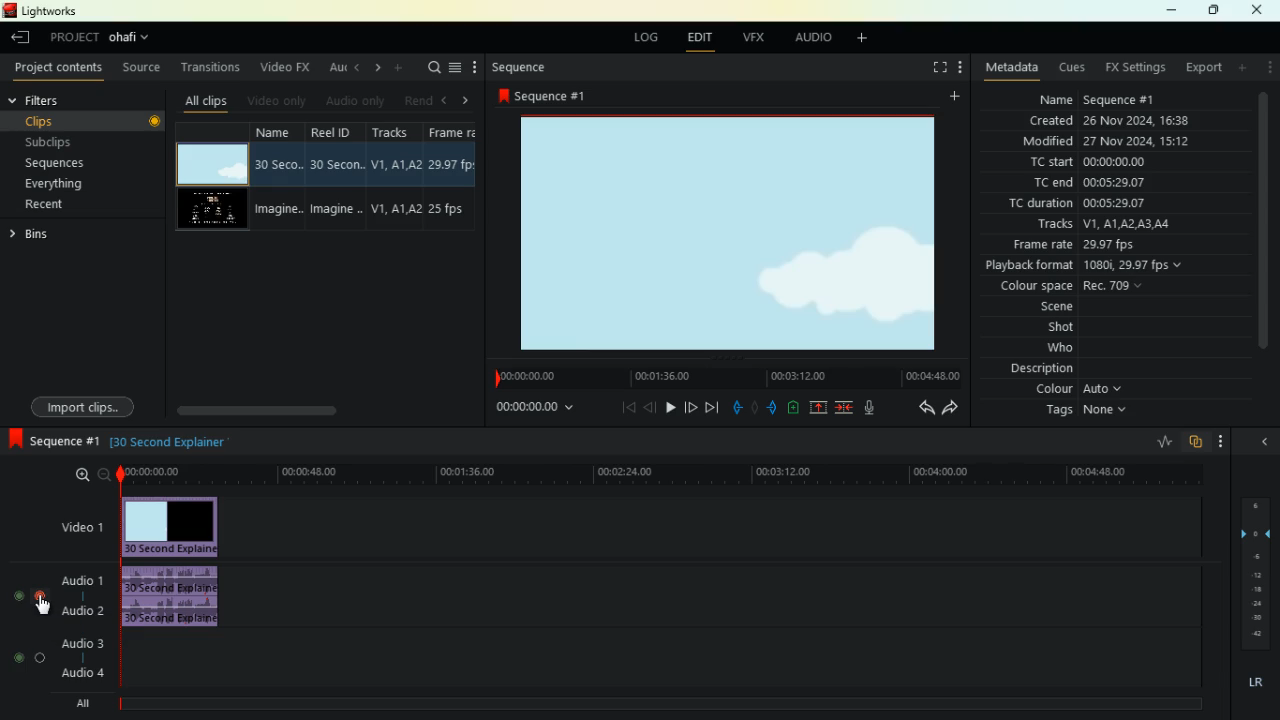 The image size is (1280, 720). Describe the element at coordinates (206, 210) in the screenshot. I see `video` at that location.